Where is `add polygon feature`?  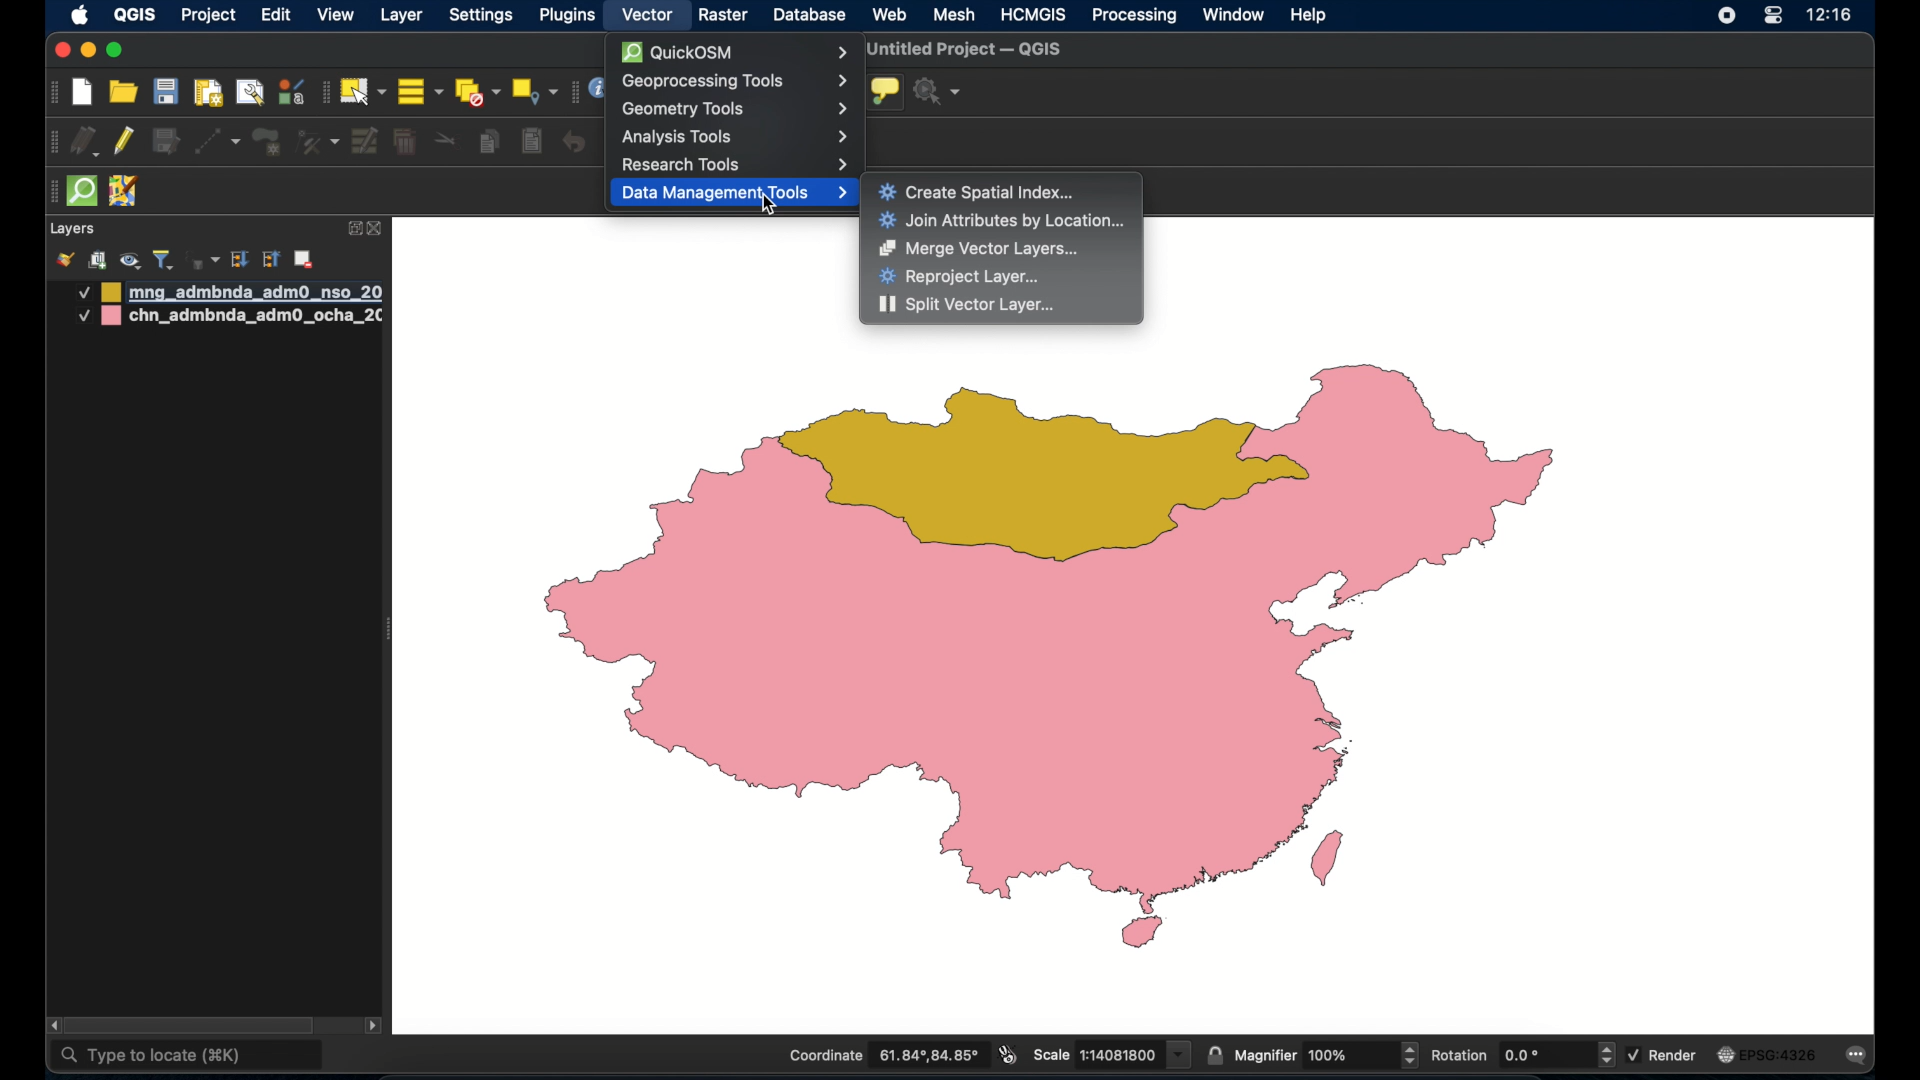 add polygon feature is located at coordinates (267, 142).